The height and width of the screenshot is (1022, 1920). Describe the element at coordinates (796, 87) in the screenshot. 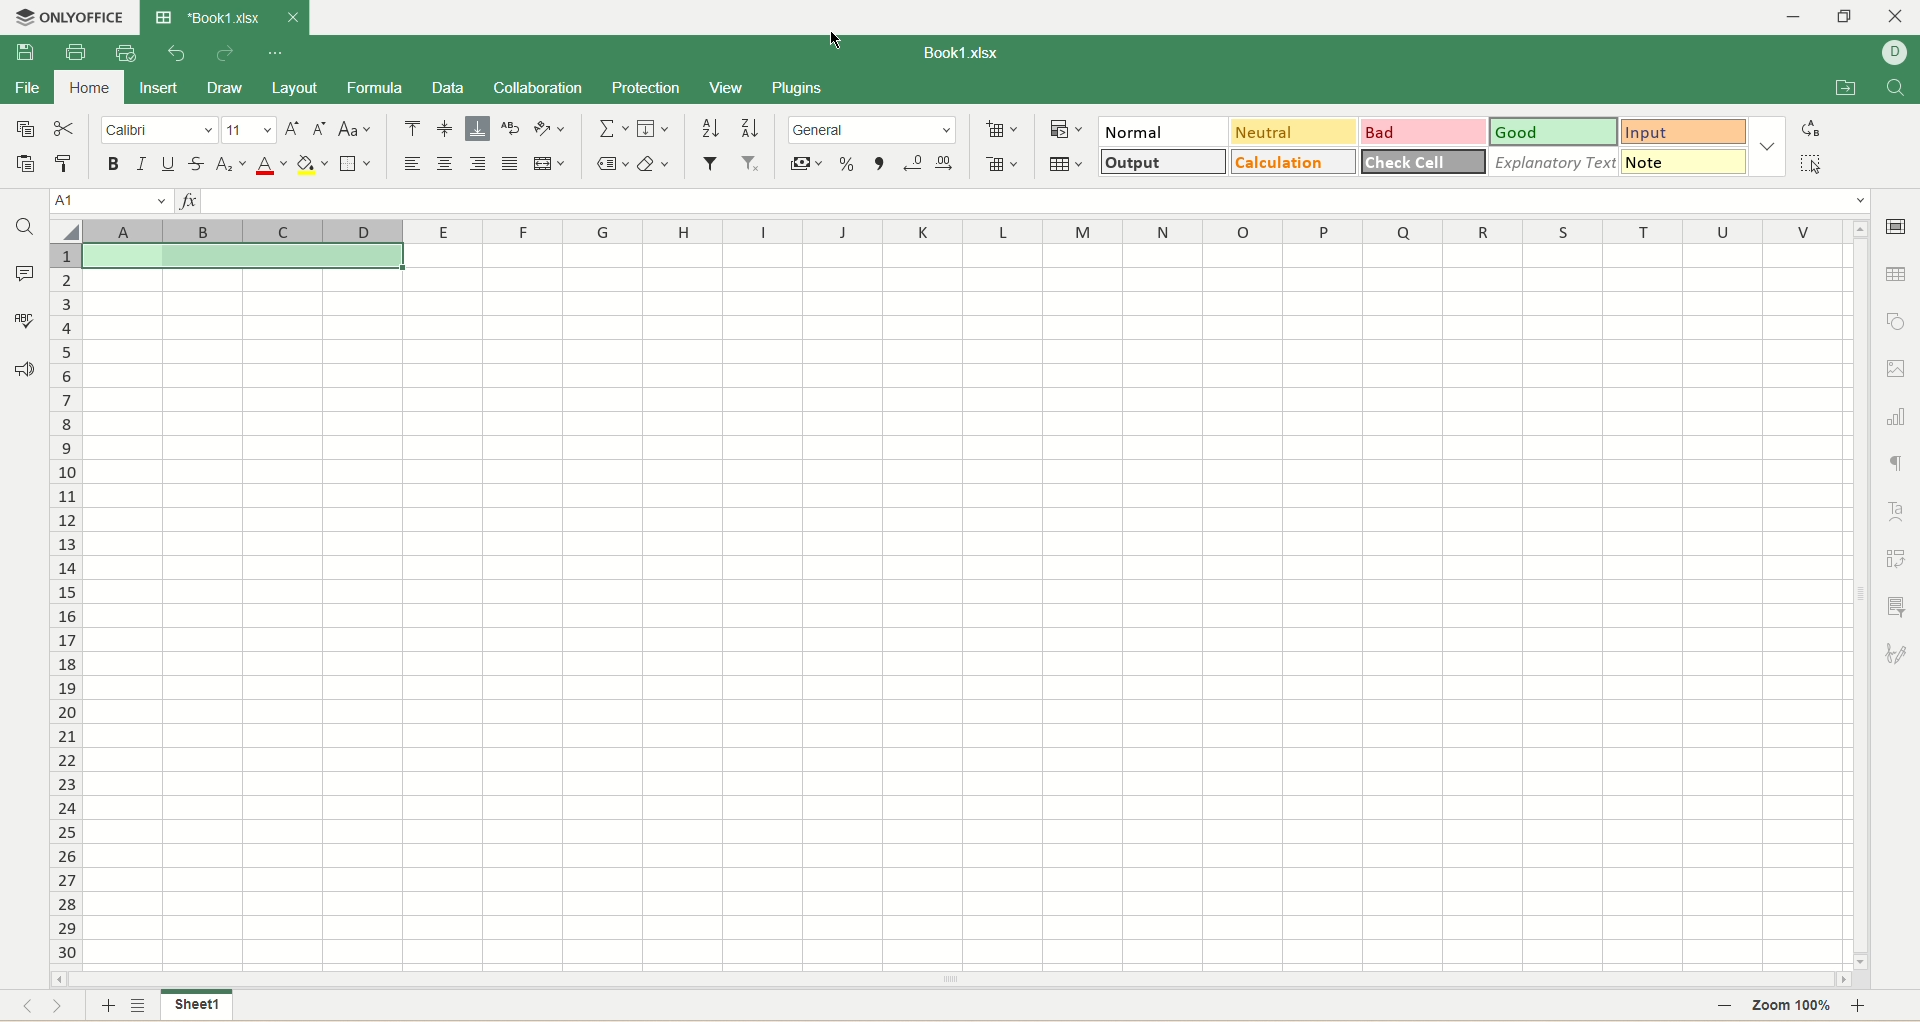

I see `plugins` at that location.